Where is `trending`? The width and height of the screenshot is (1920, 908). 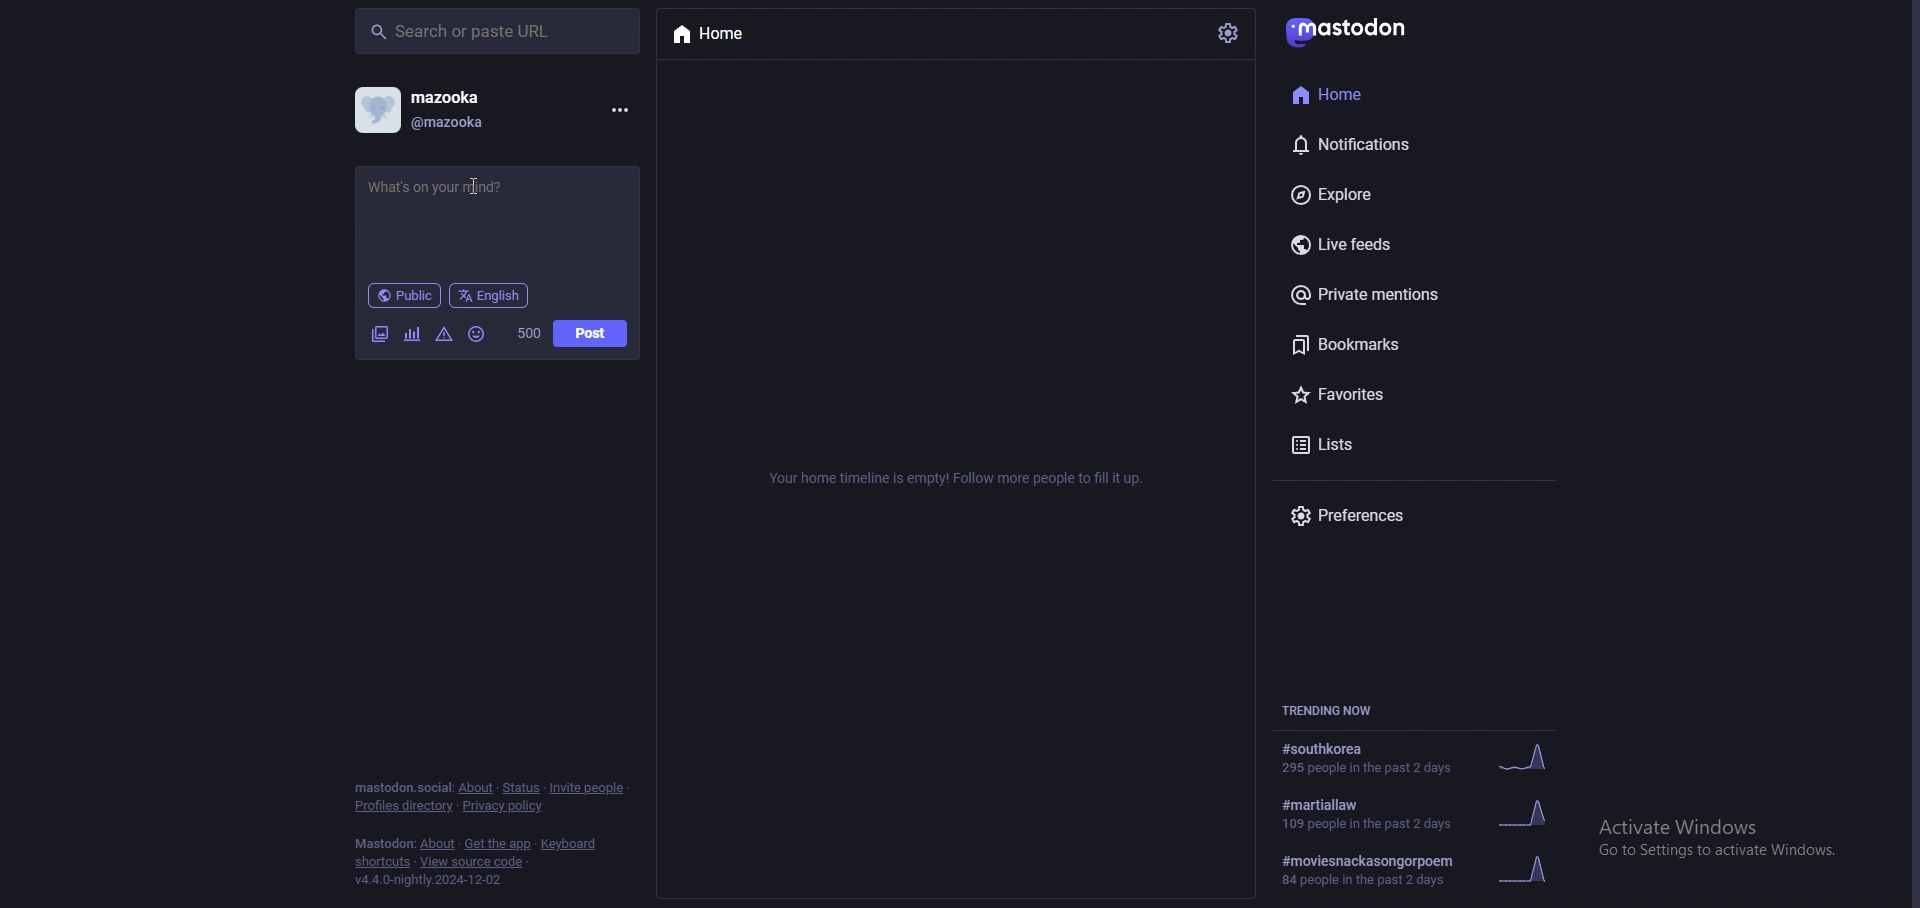 trending is located at coordinates (1432, 870).